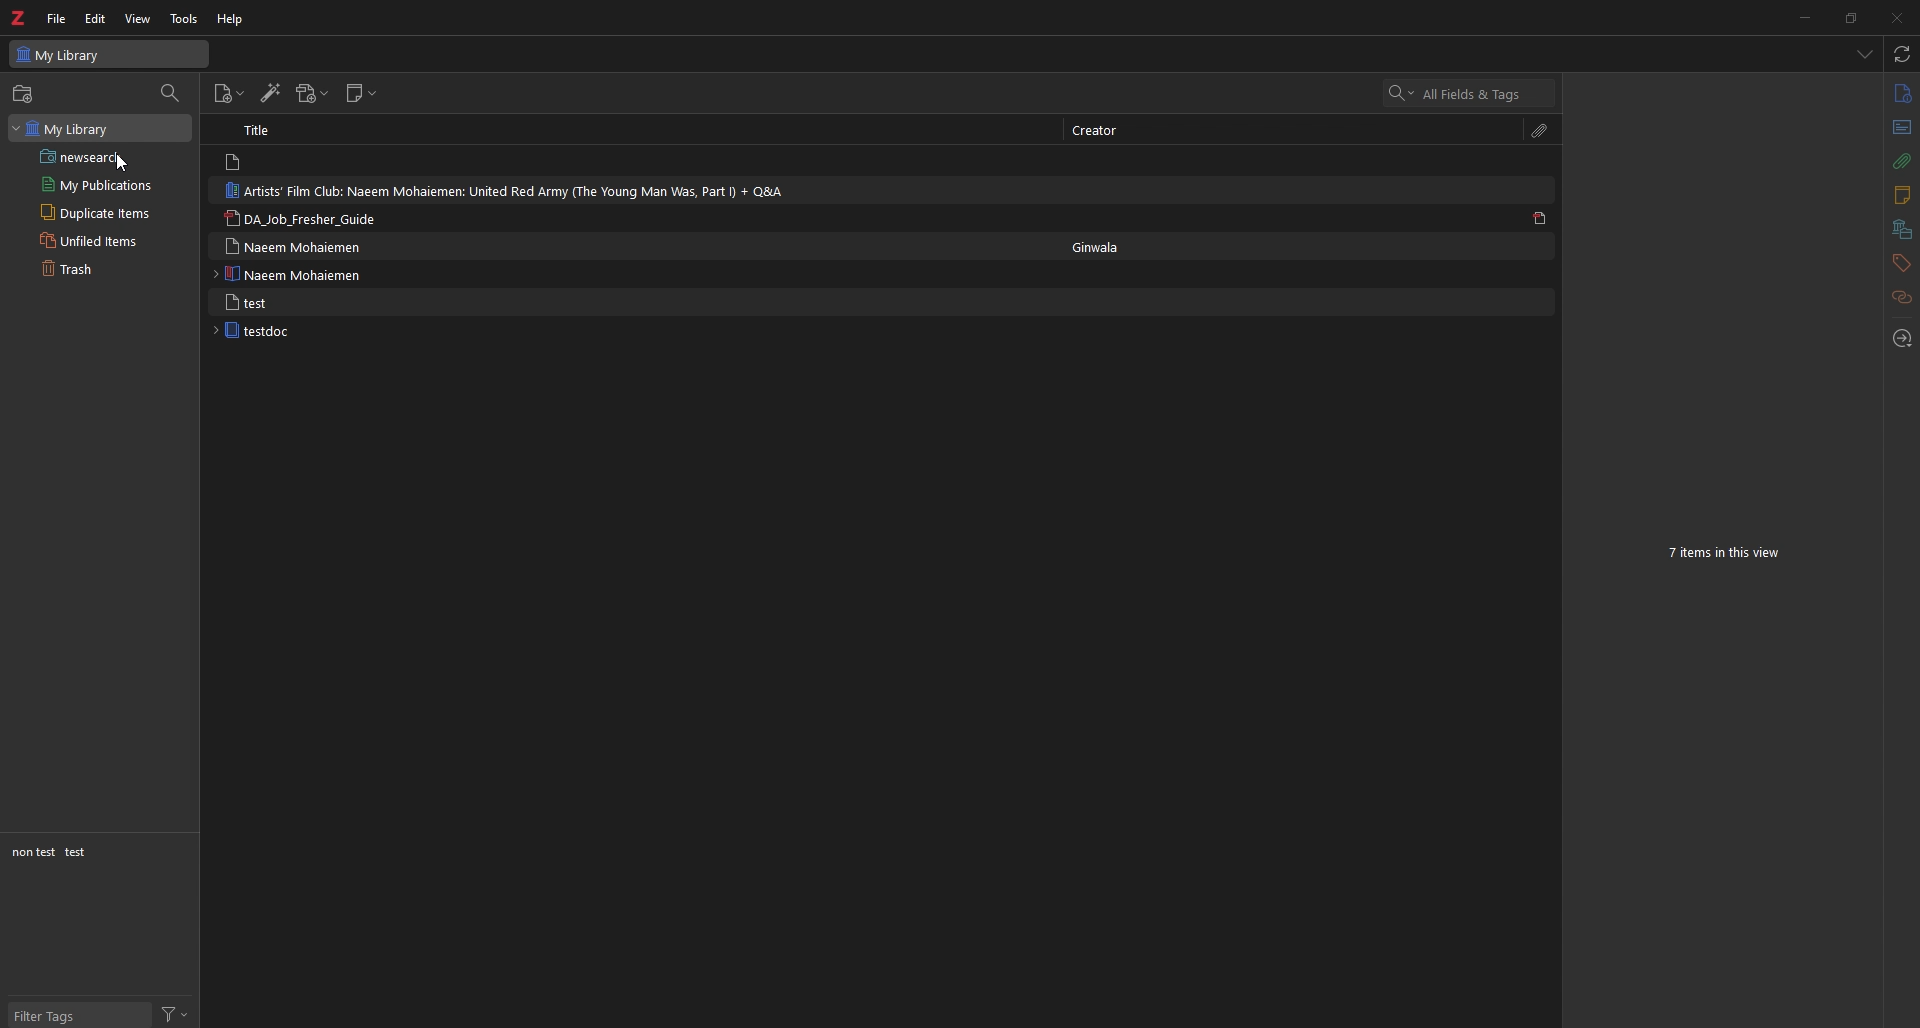 This screenshot has width=1920, height=1028. I want to click on Attachments, so click(1898, 164).